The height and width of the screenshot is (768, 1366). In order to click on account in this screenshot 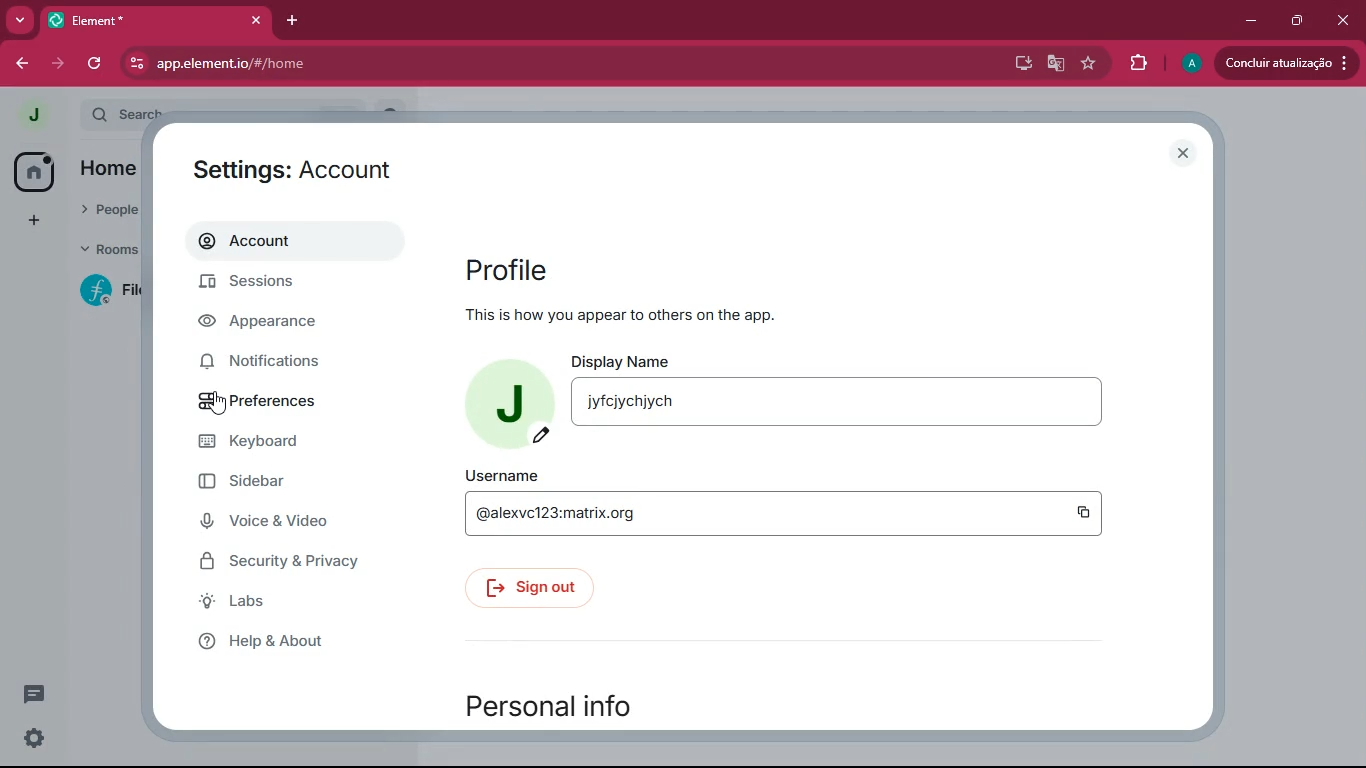, I will do `click(296, 244)`.